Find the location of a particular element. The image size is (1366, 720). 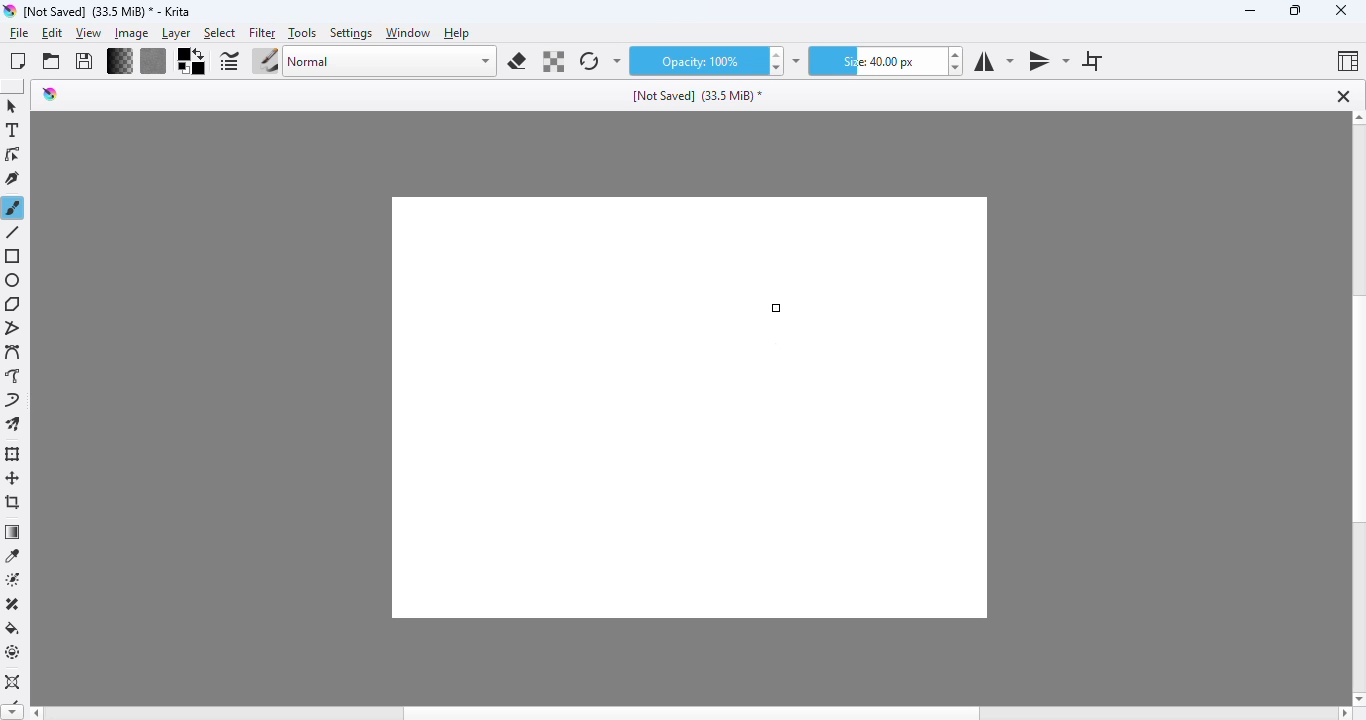

image is located at coordinates (131, 33).